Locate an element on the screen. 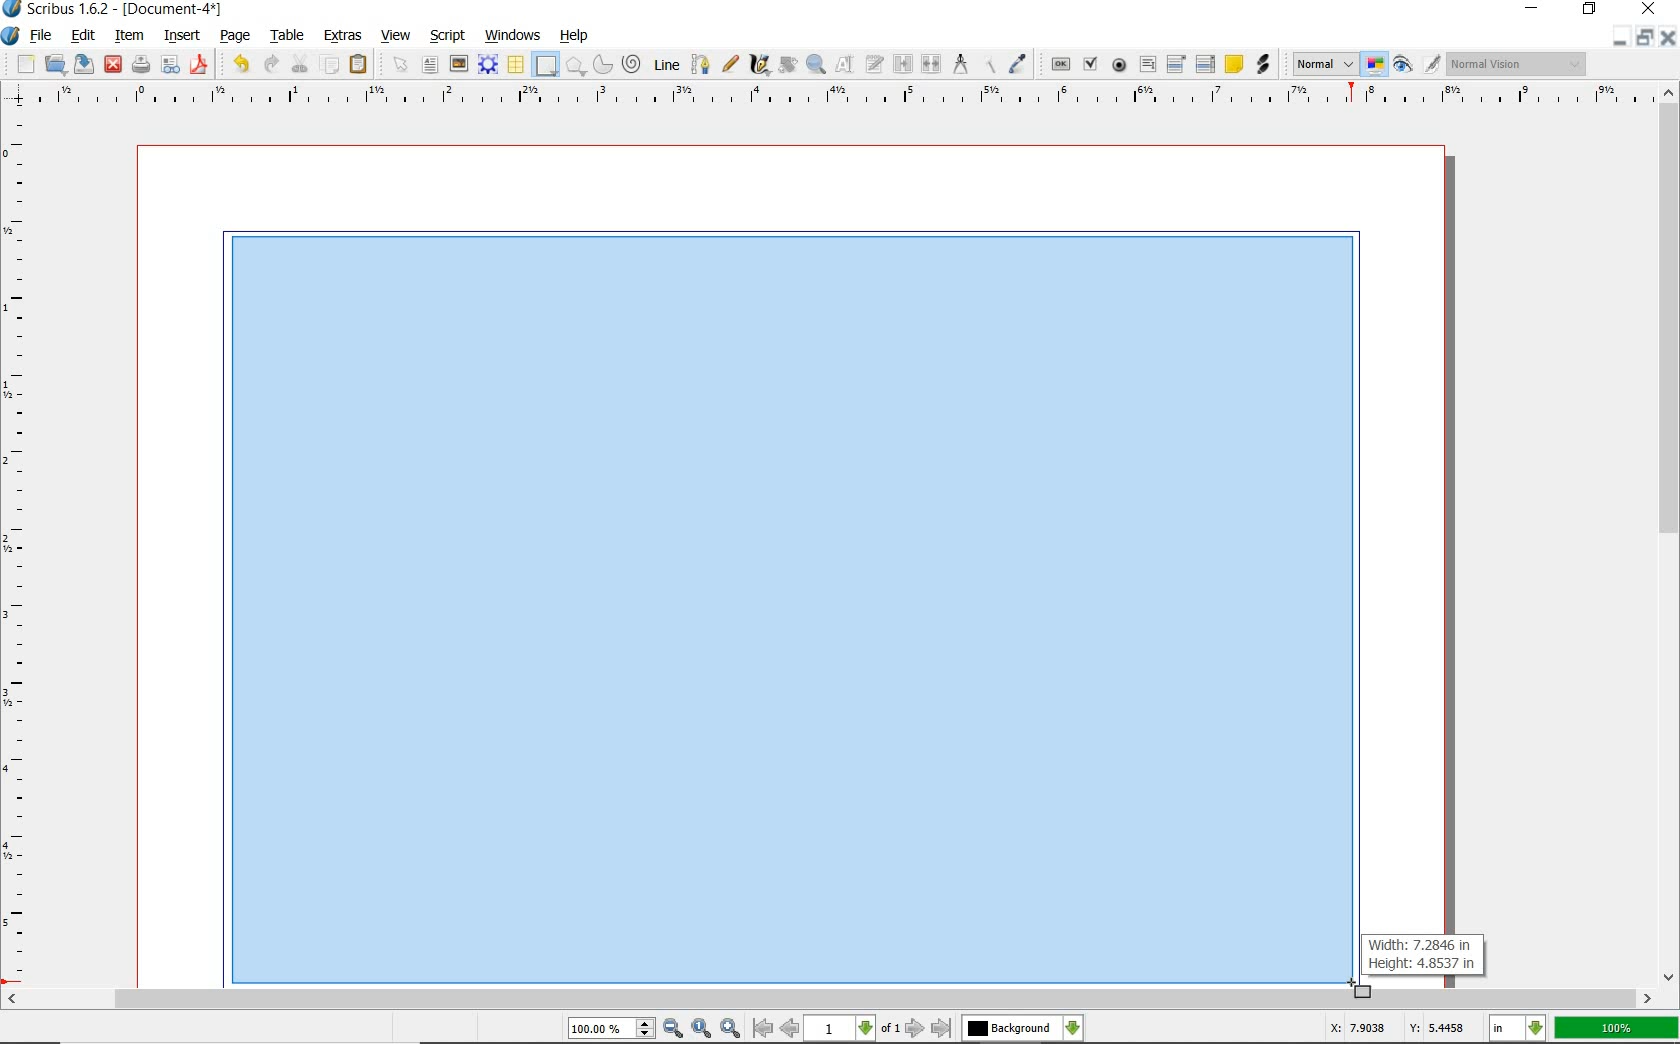 Image resolution: width=1680 pixels, height=1044 pixels. restore is located at coordinates (1645, 38).